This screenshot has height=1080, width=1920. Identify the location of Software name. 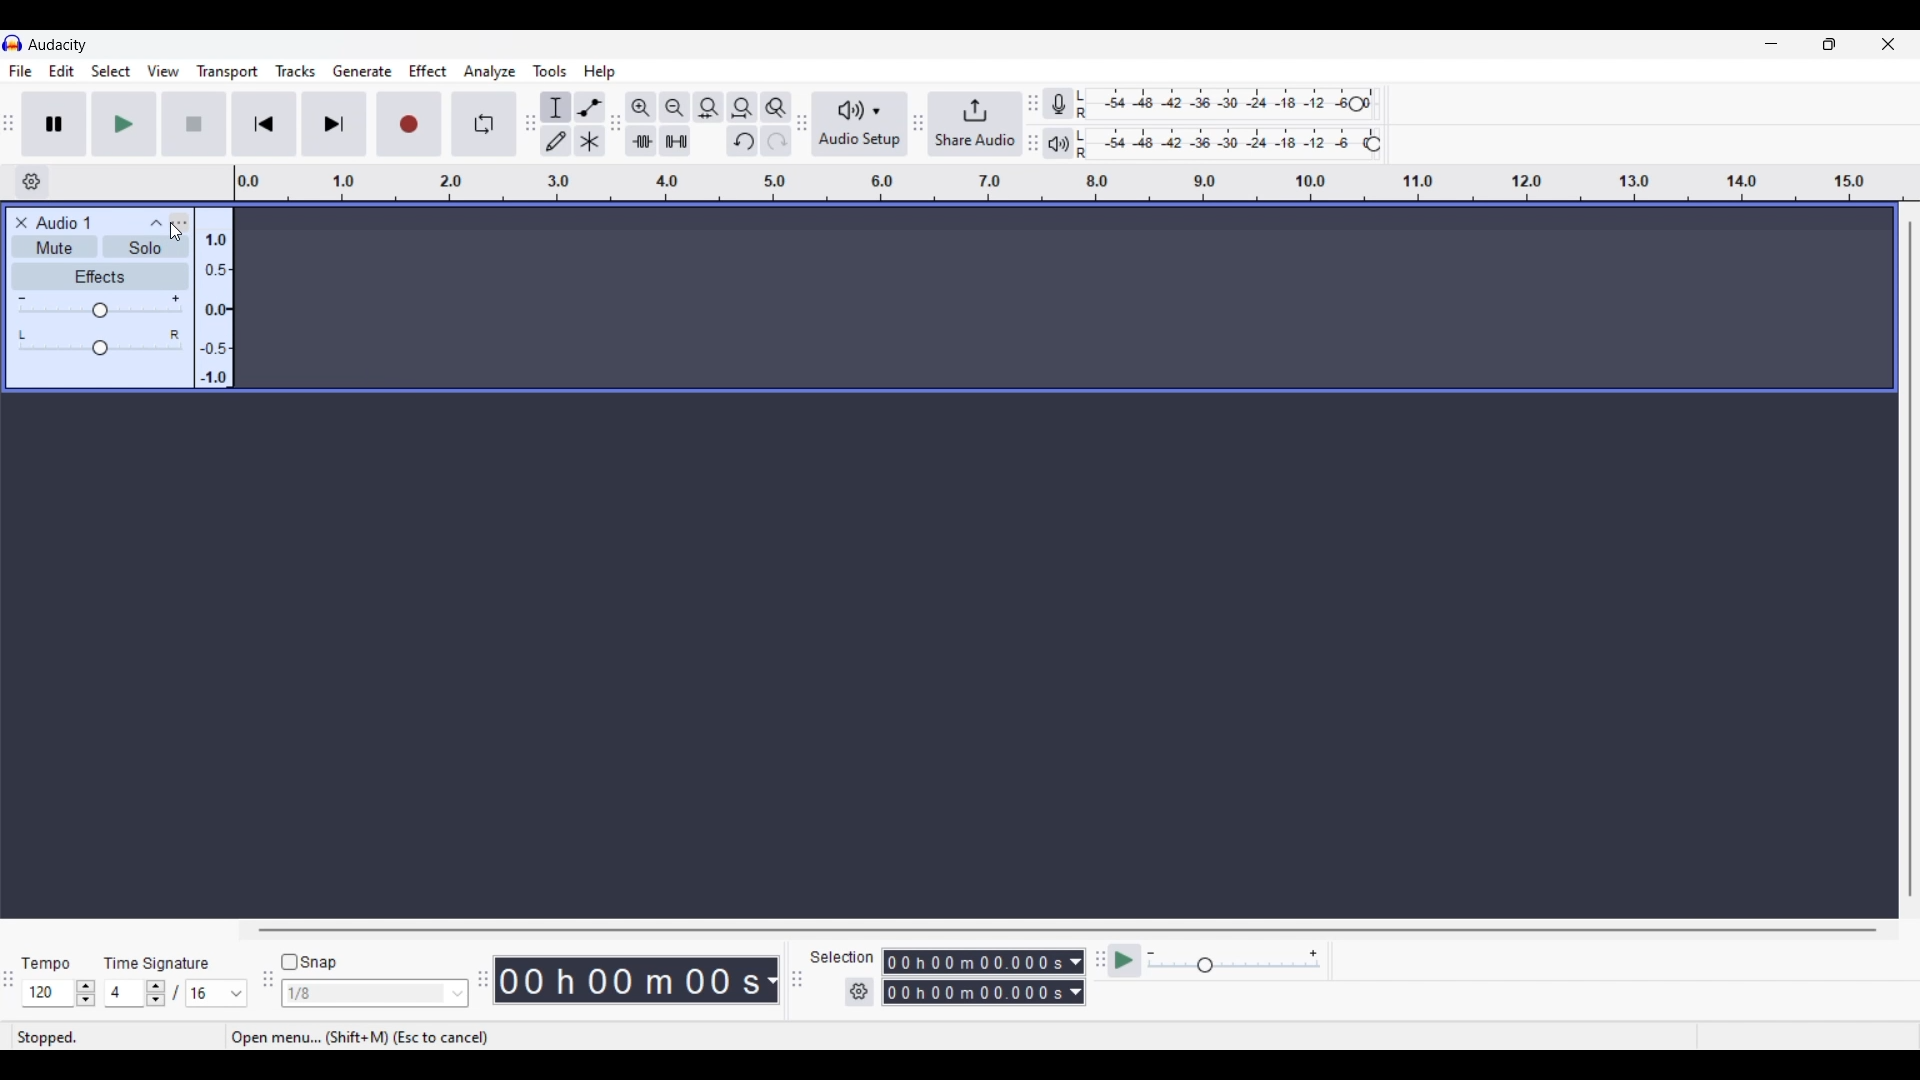
(58, 44).